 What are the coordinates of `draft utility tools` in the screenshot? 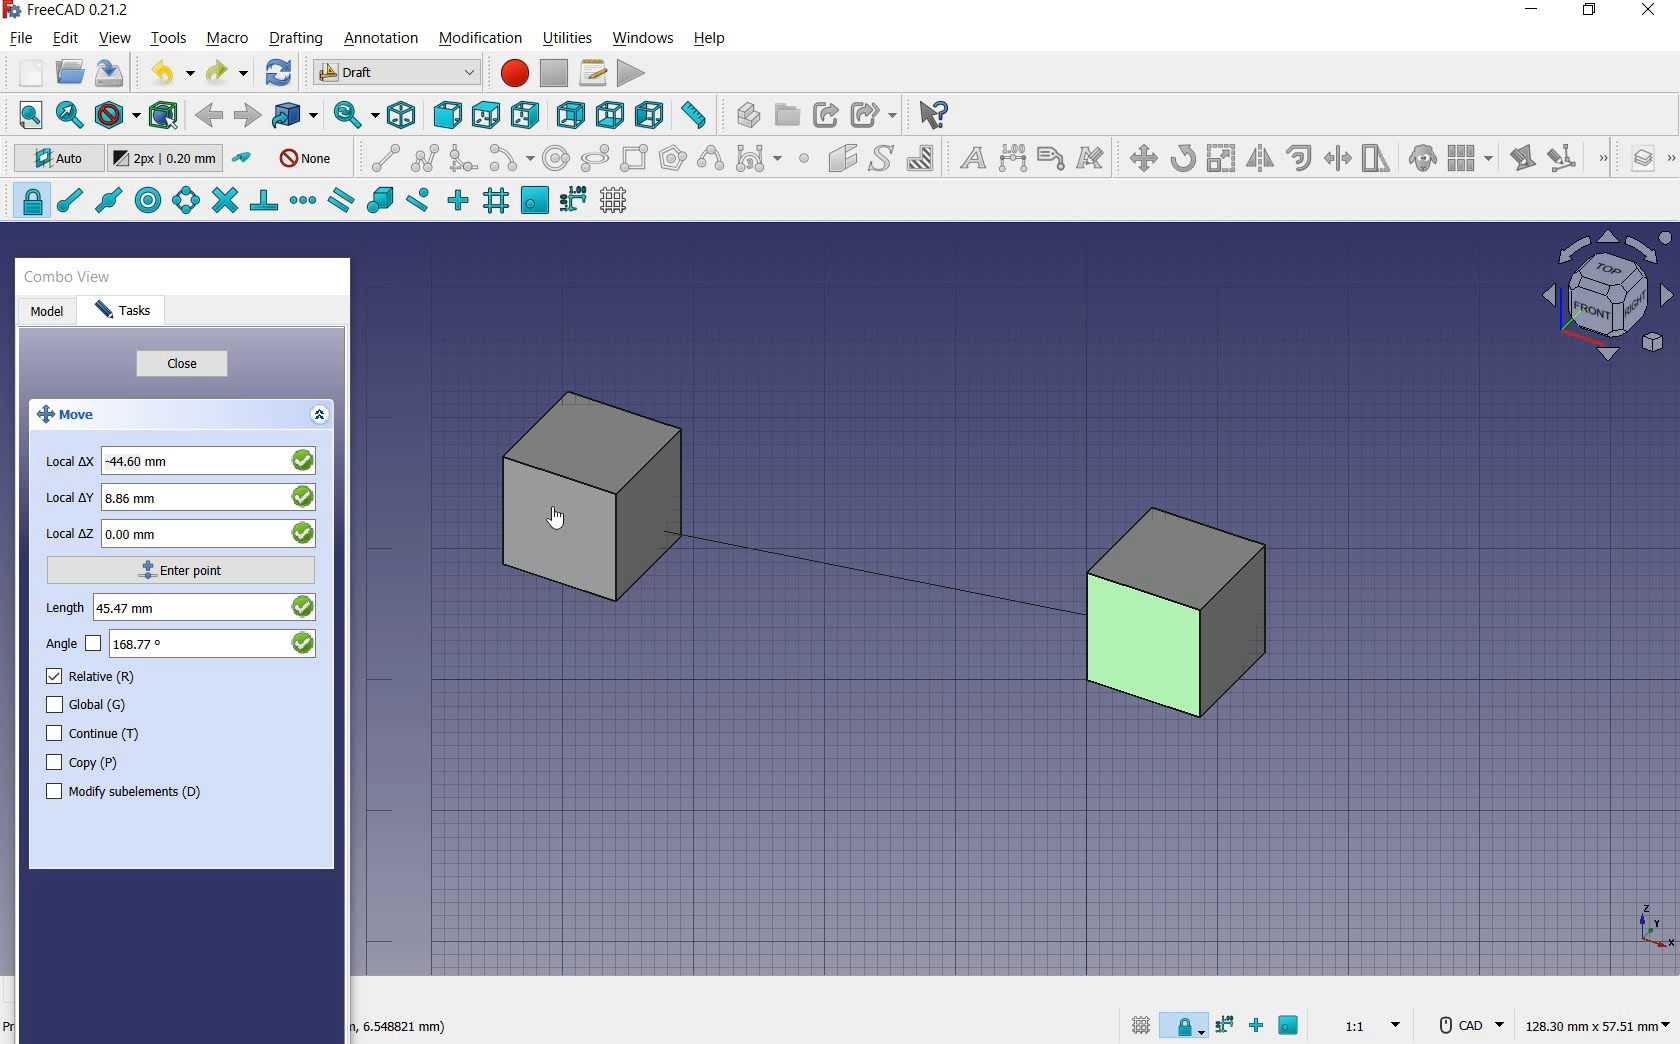 It's located at (1671, 160).